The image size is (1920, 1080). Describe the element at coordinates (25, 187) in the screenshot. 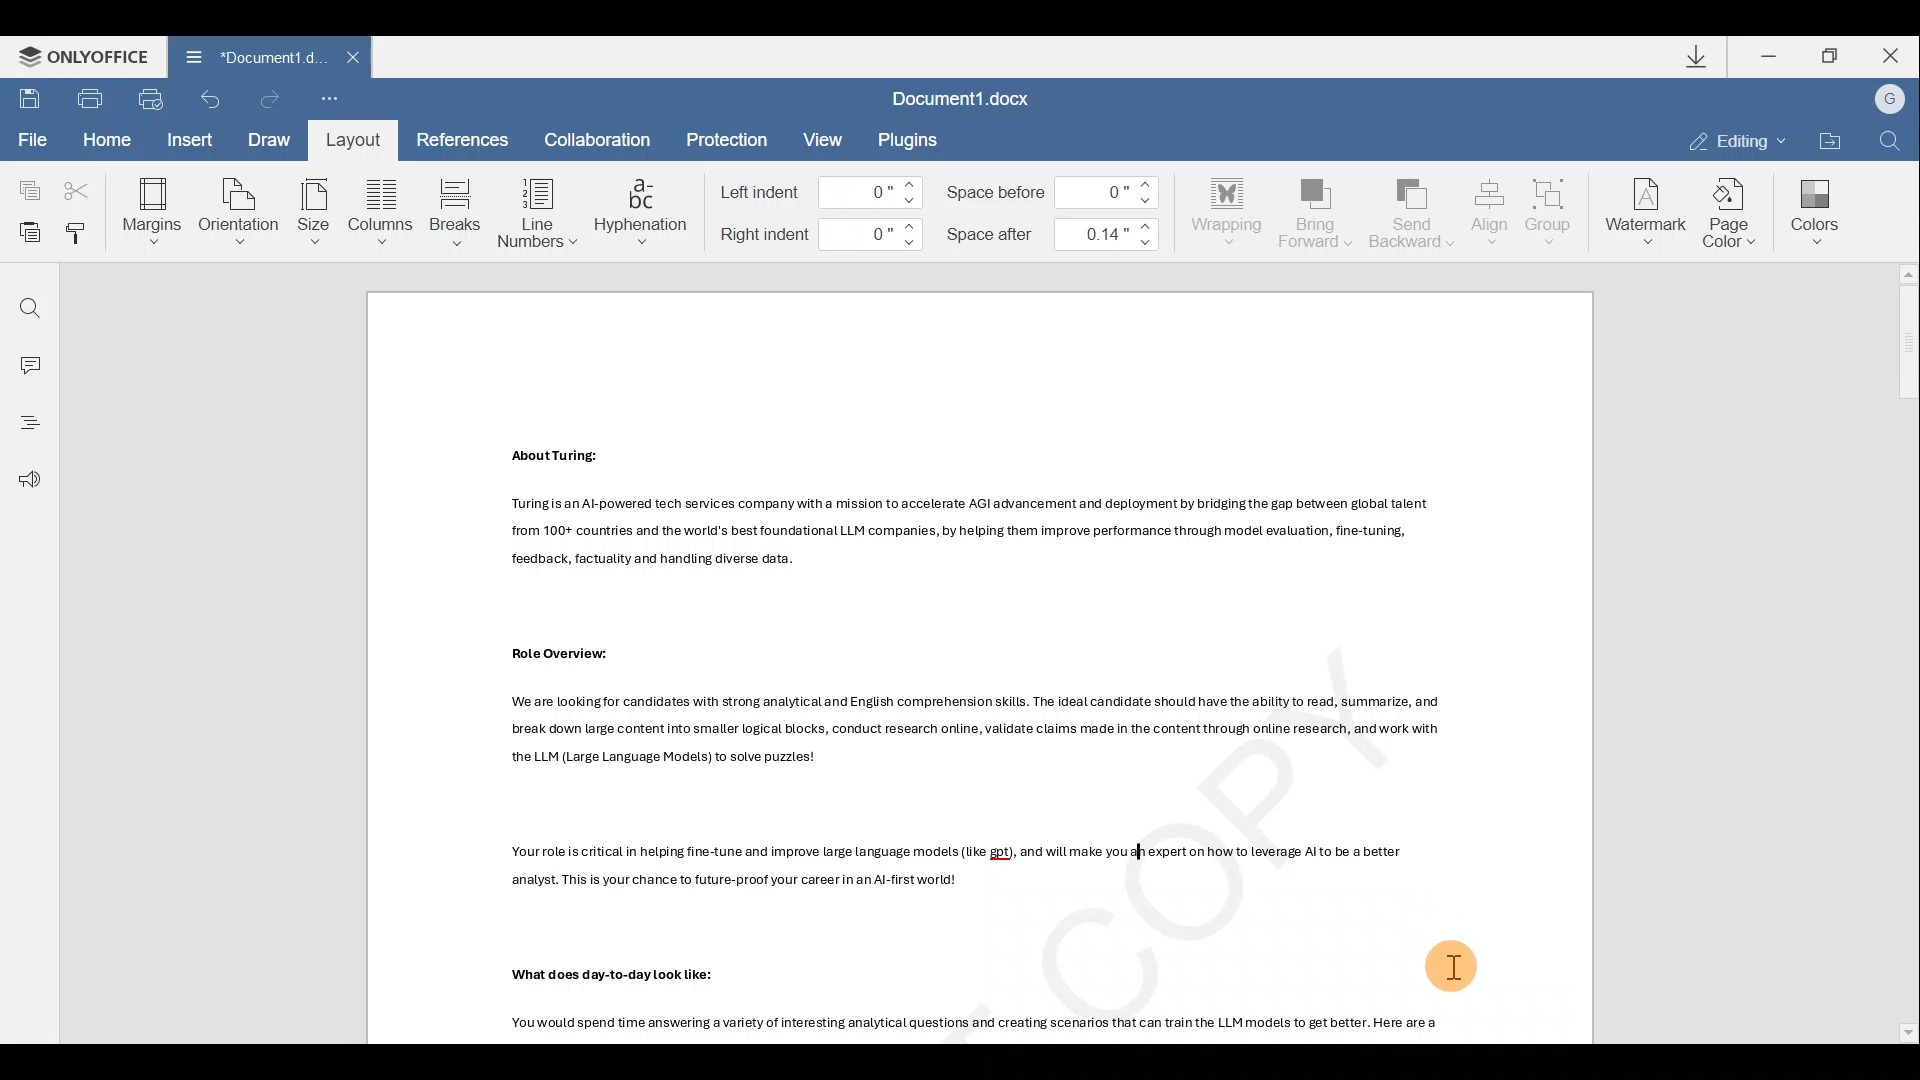

I see `Copy` at that location.